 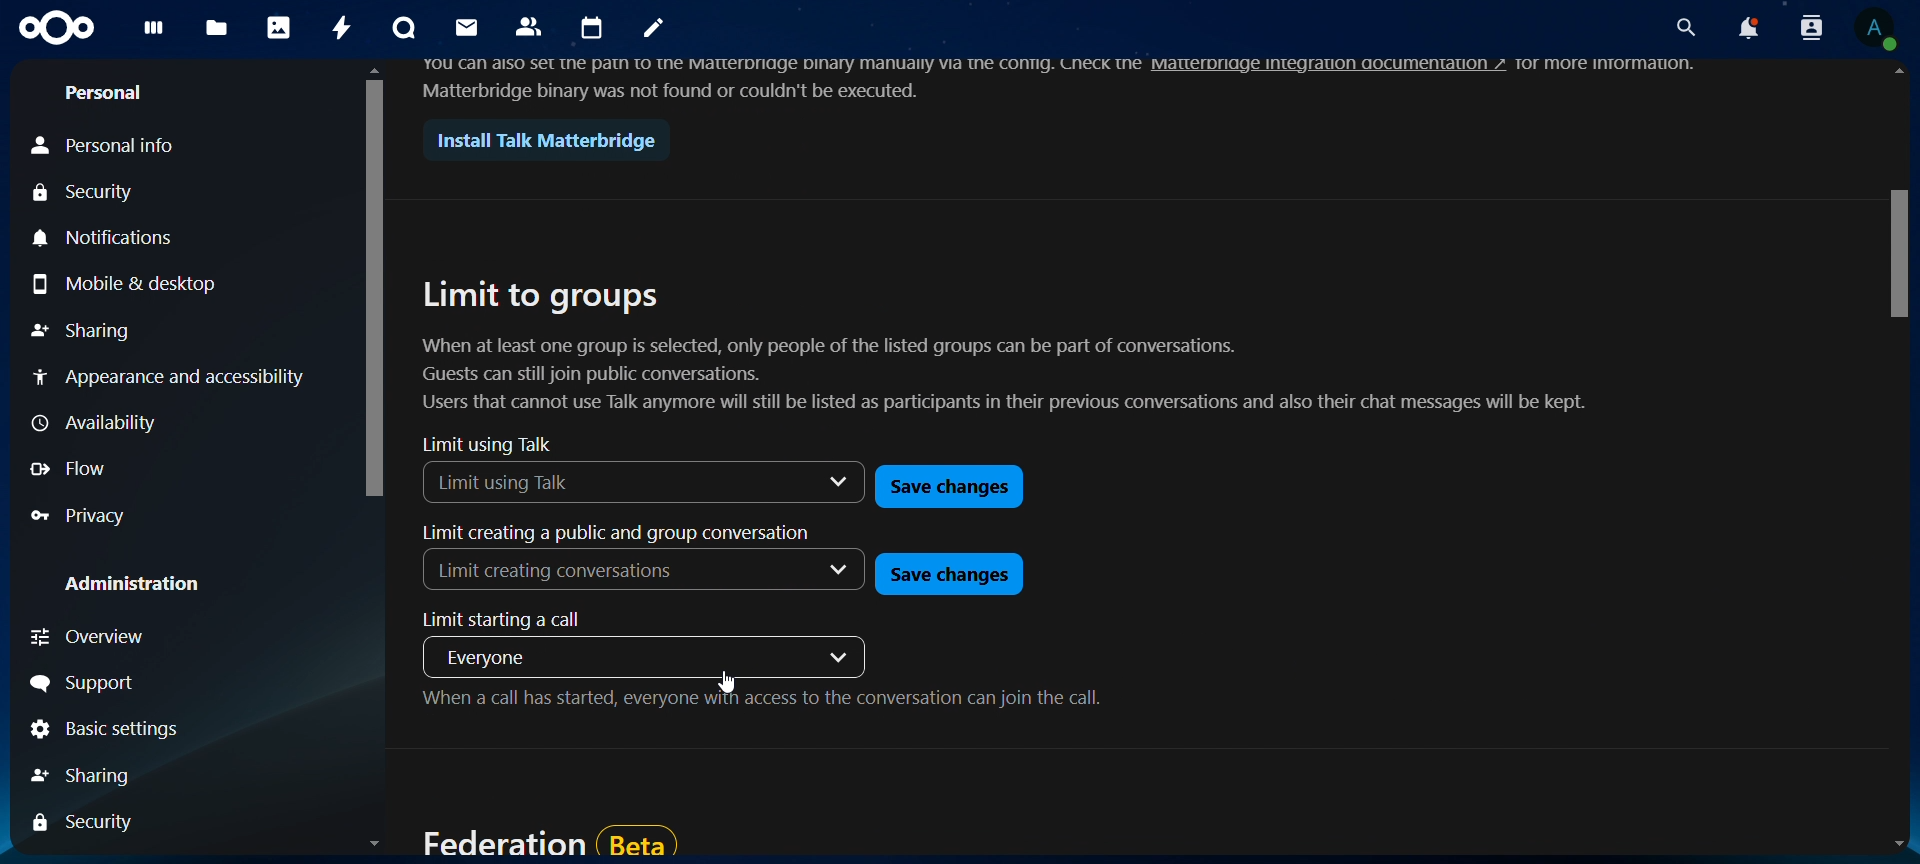 What do you see at coordinates (110, 141) in the screenshot?
I see `Personal info` at bounding box center [110, 141].